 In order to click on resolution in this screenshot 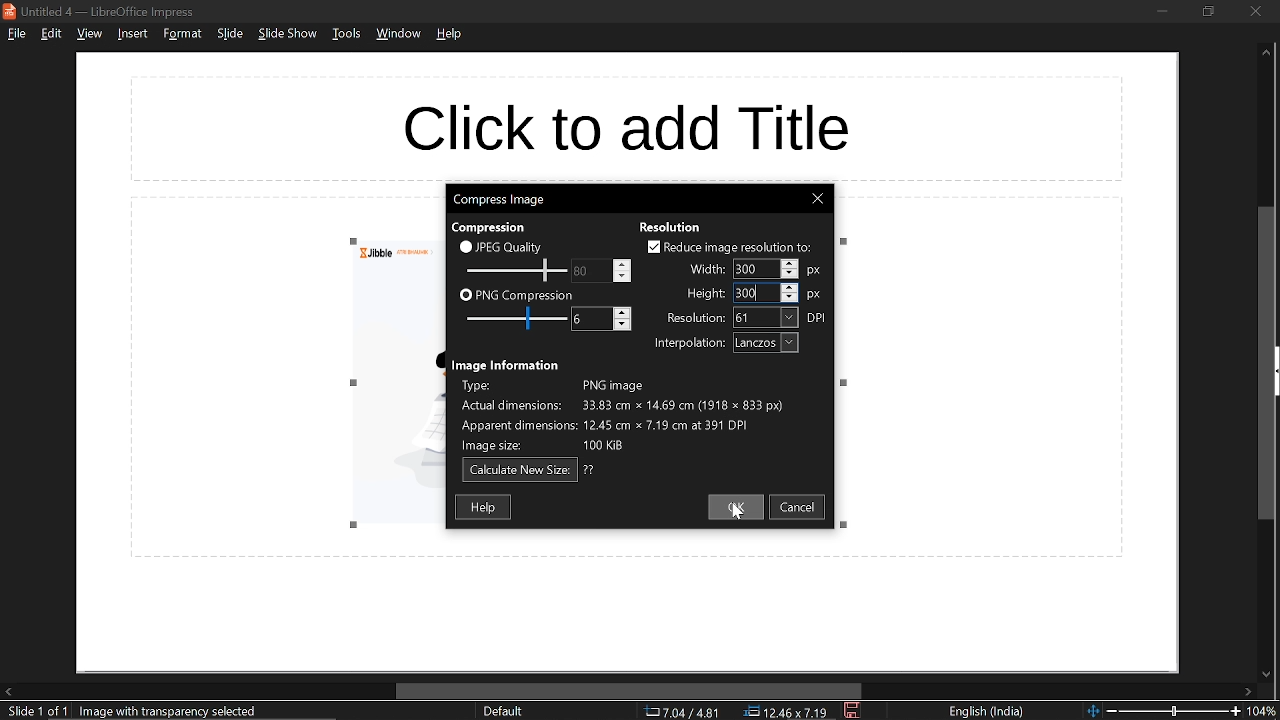, I will do `click(766, 318)`.